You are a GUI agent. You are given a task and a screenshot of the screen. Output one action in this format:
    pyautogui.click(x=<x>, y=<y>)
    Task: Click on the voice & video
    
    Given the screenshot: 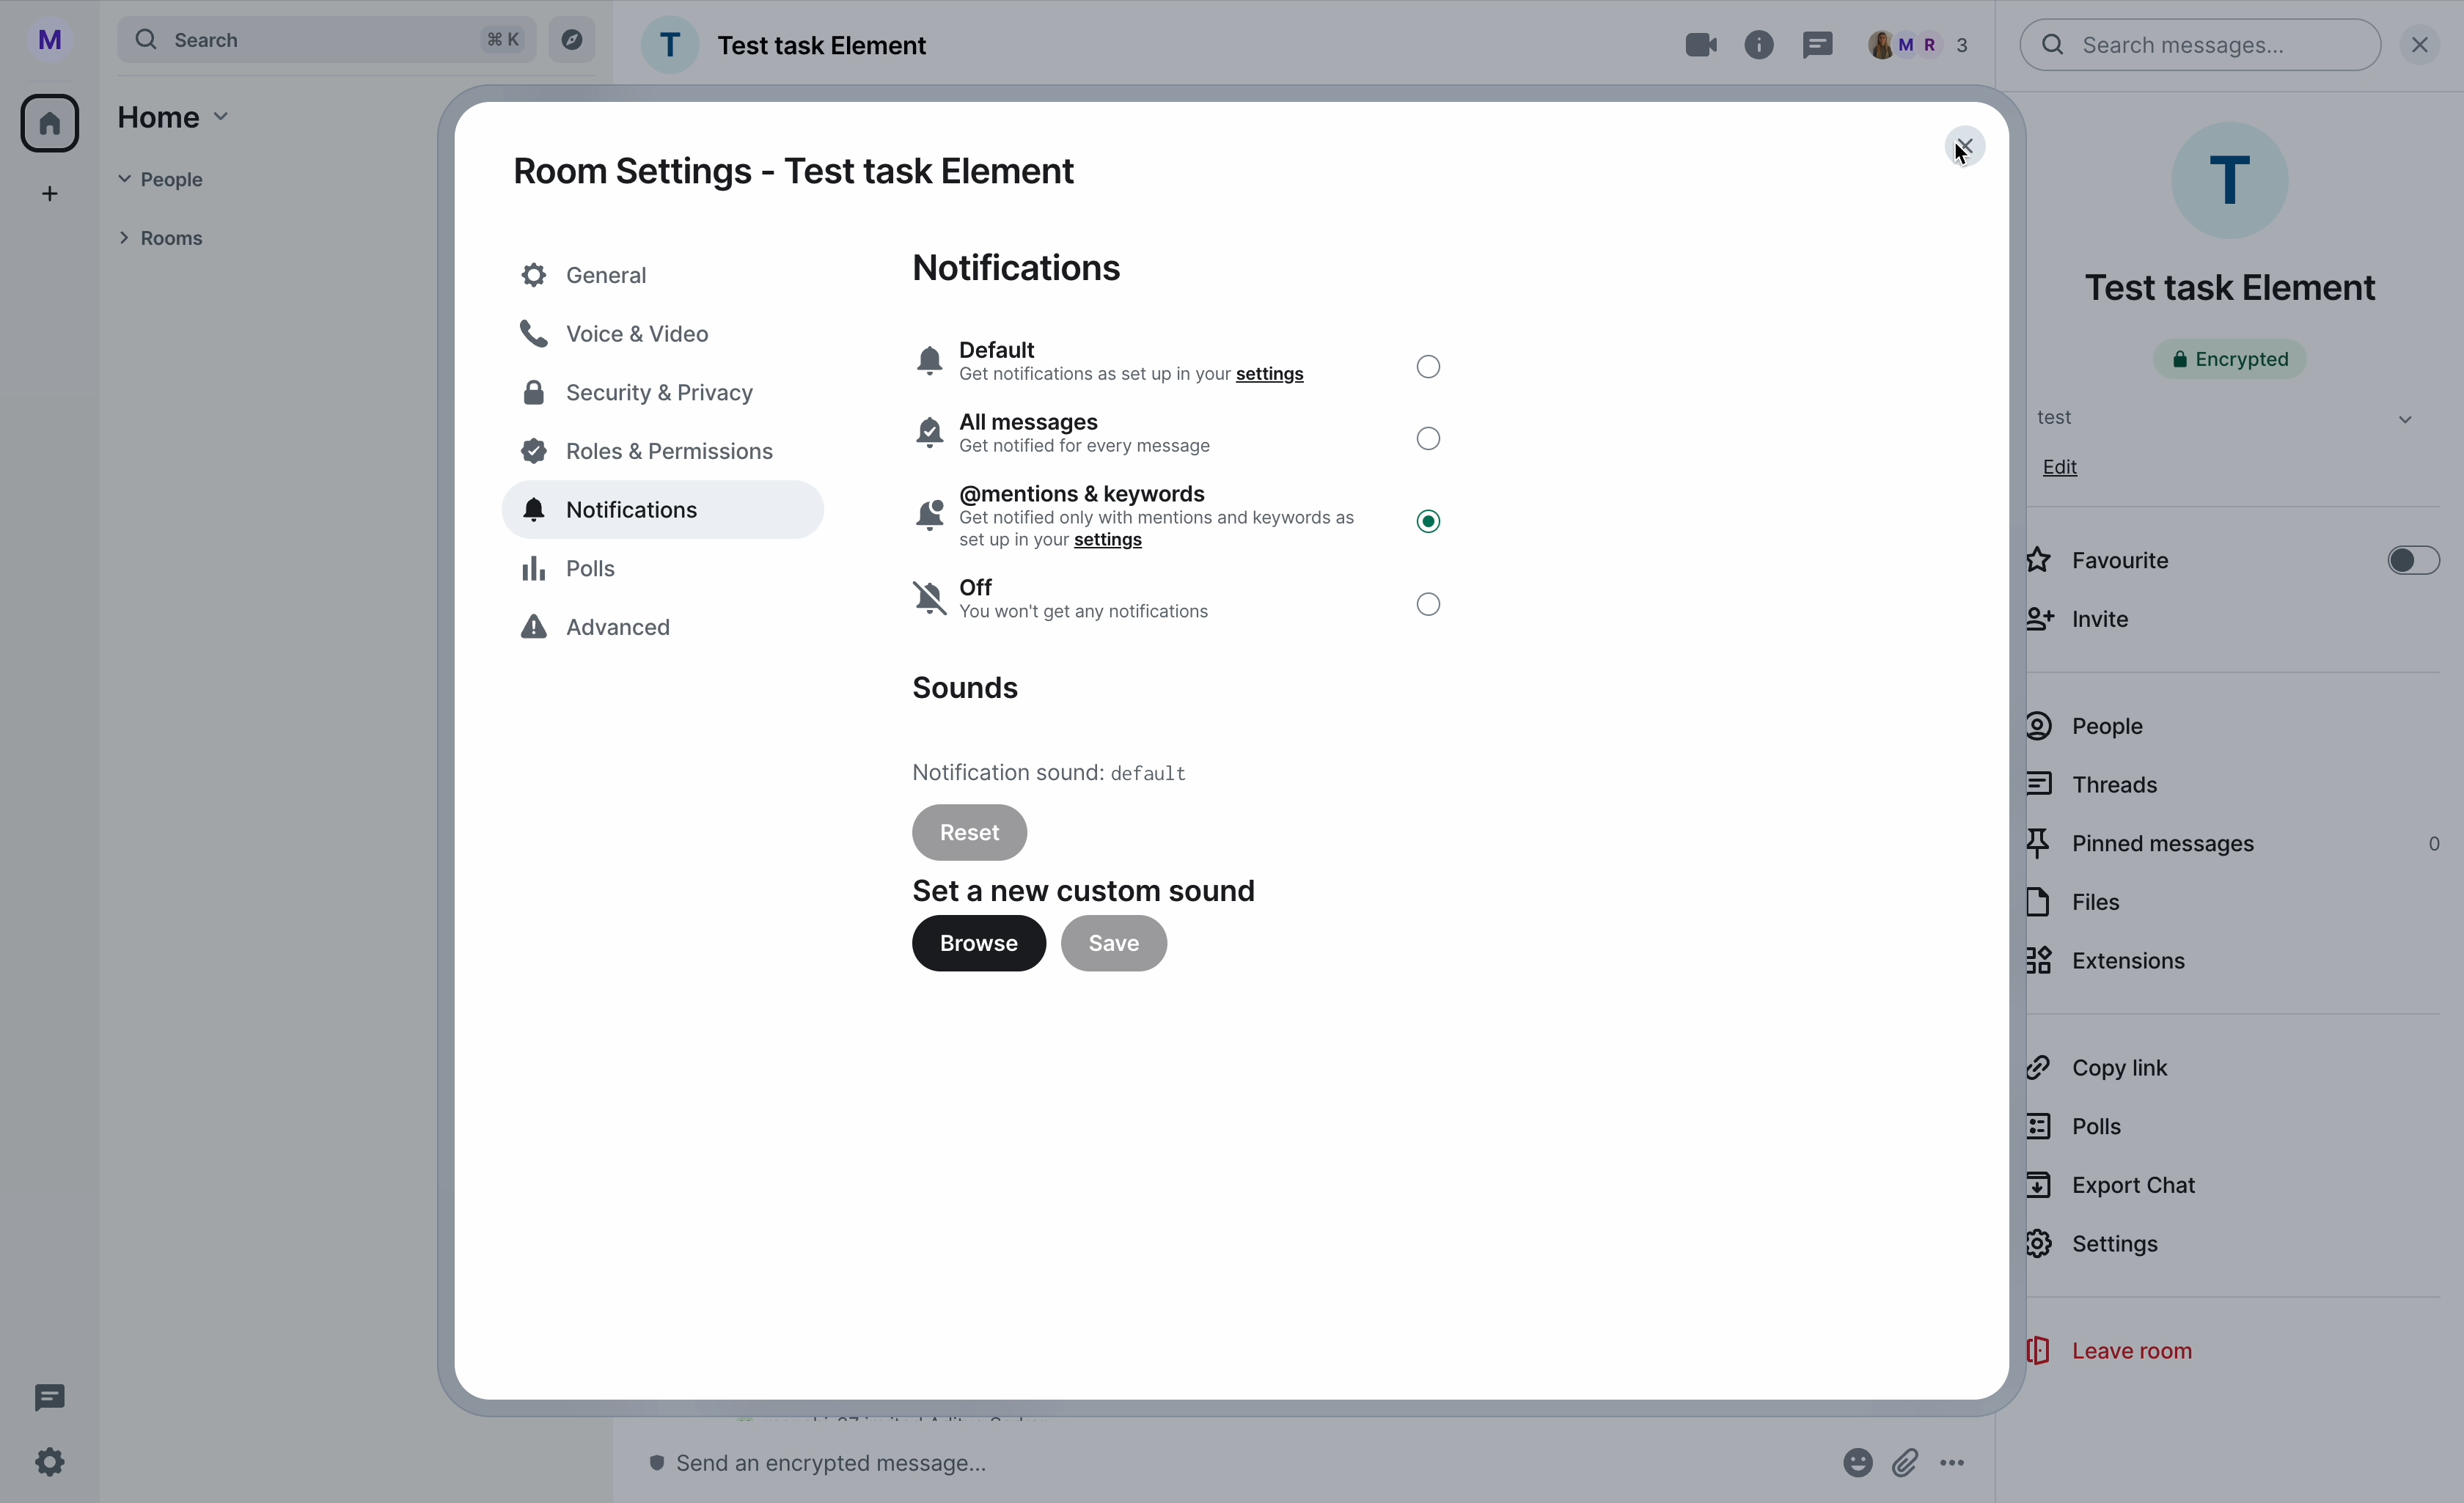 What is the action you would take?
    pyautogui.click(x=620, y=333)
    